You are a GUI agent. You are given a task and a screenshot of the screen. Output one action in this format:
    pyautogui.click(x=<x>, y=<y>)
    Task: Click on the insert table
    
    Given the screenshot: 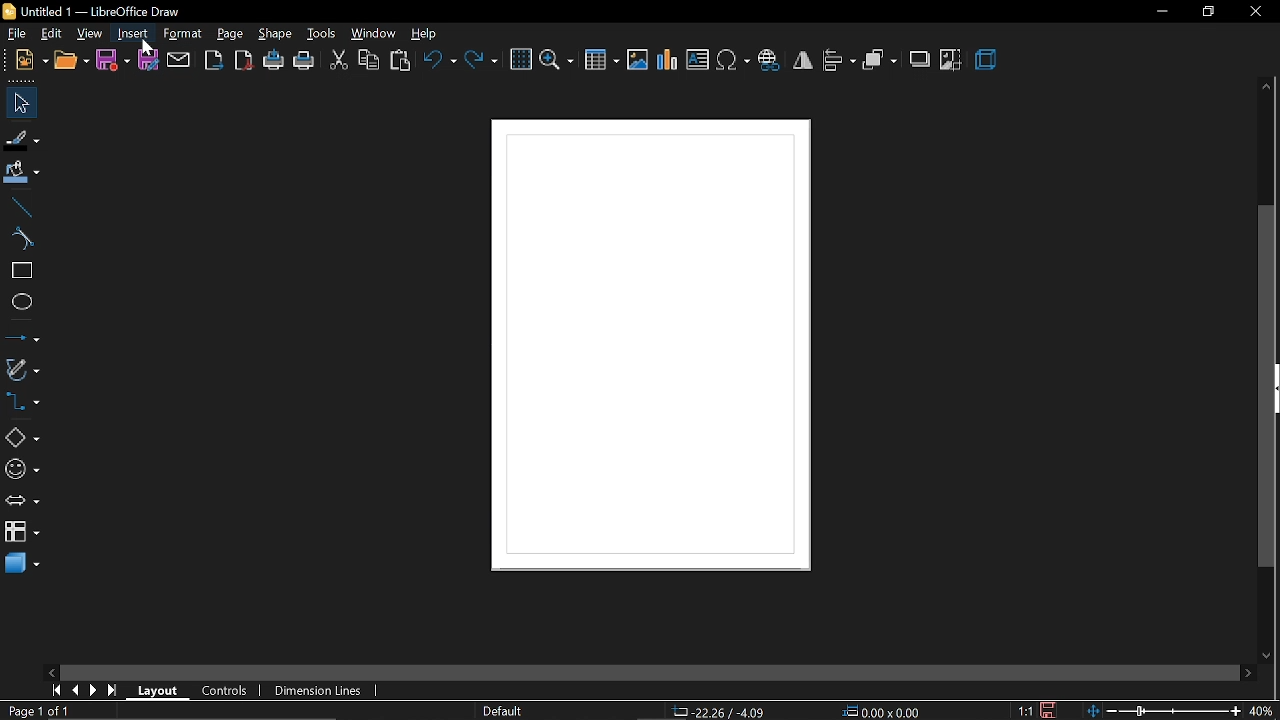 What is the action you would take?
    pyautogui.click(x=601, y=61)
    